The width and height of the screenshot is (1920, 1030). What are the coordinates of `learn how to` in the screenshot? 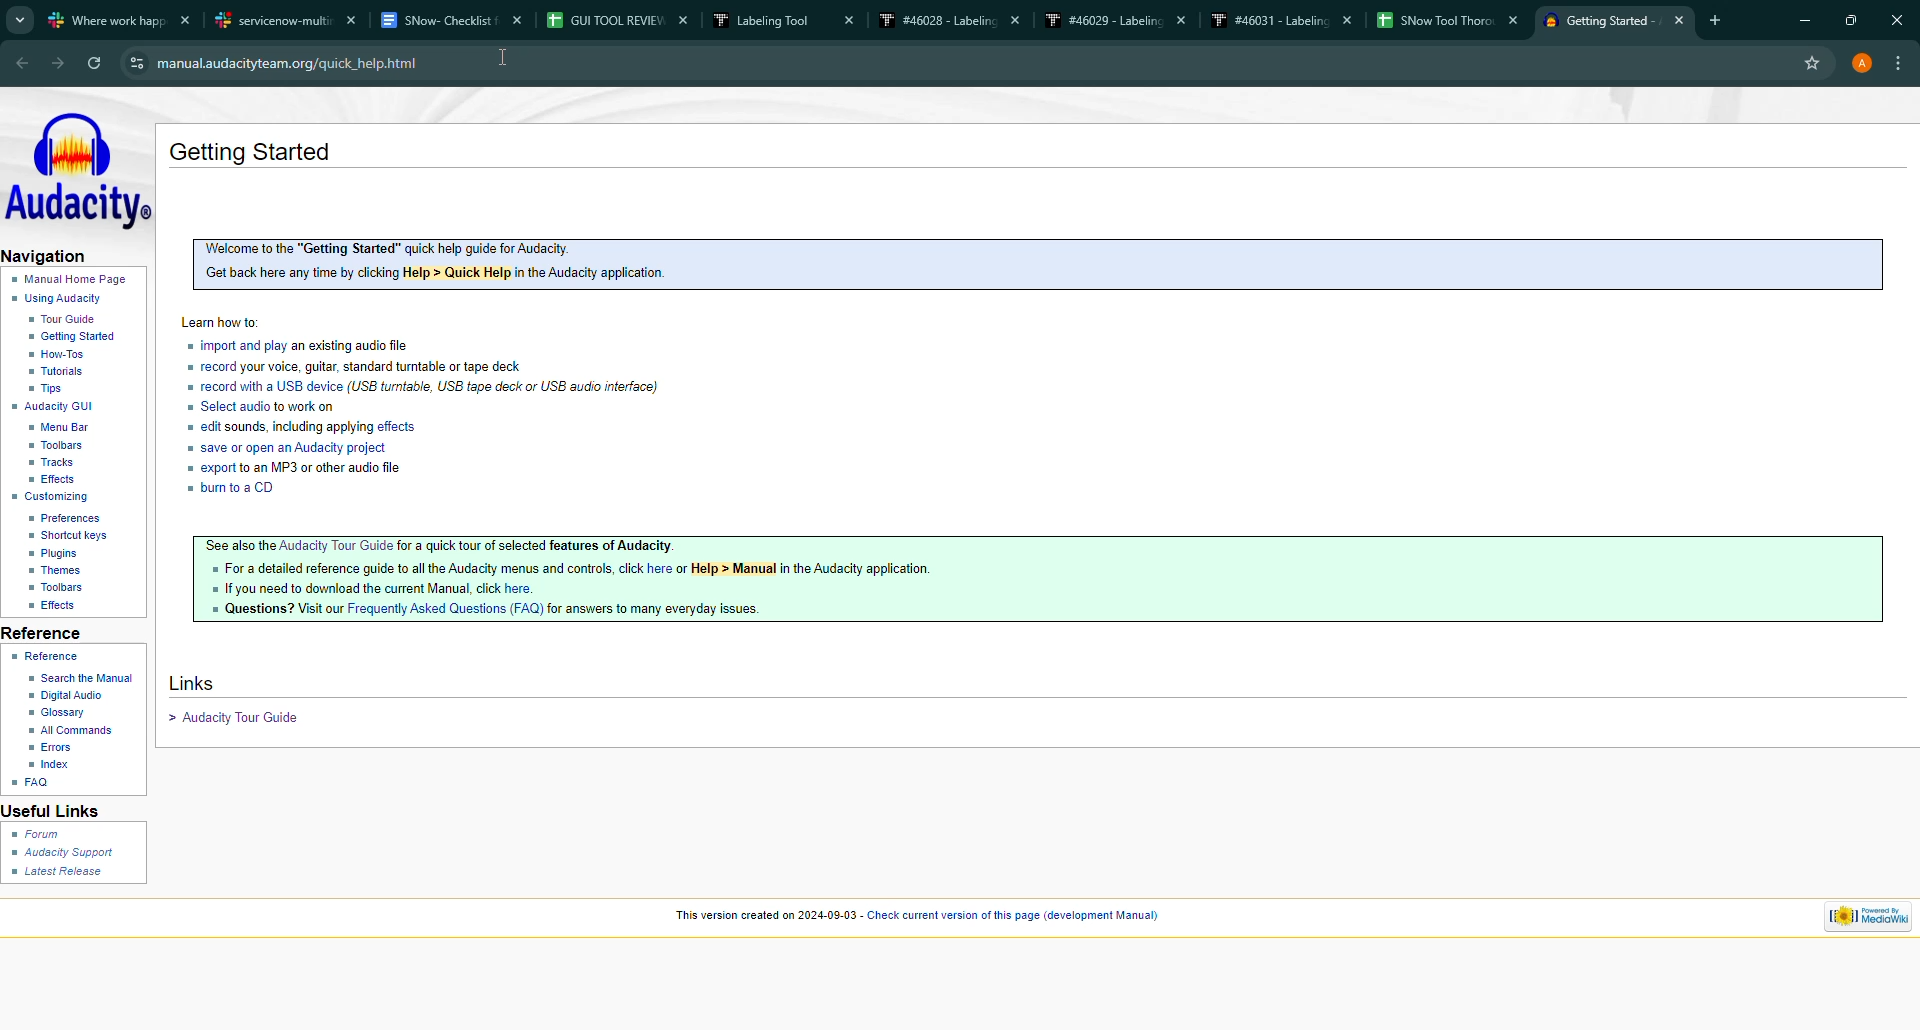 It's located at (223, 322).